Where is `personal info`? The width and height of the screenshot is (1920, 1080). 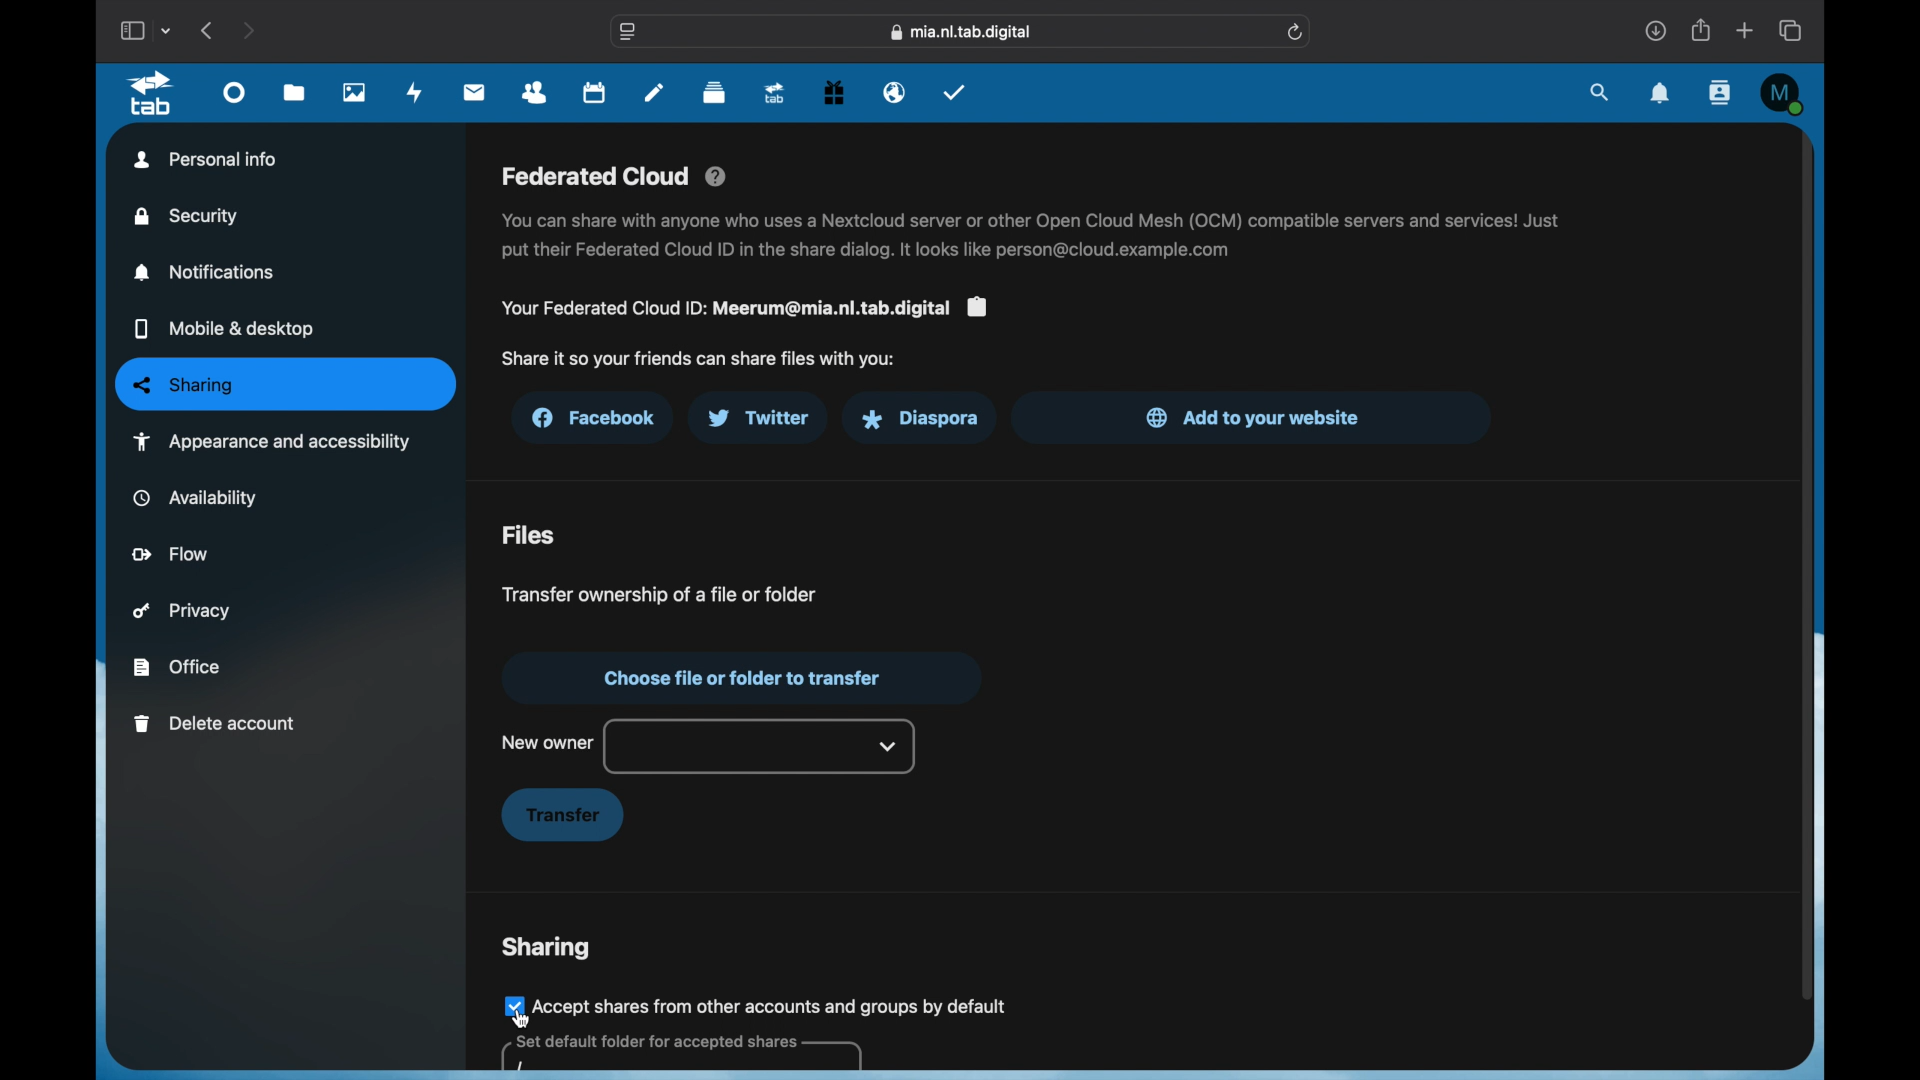 personal info is located at coordinates (206, 159).